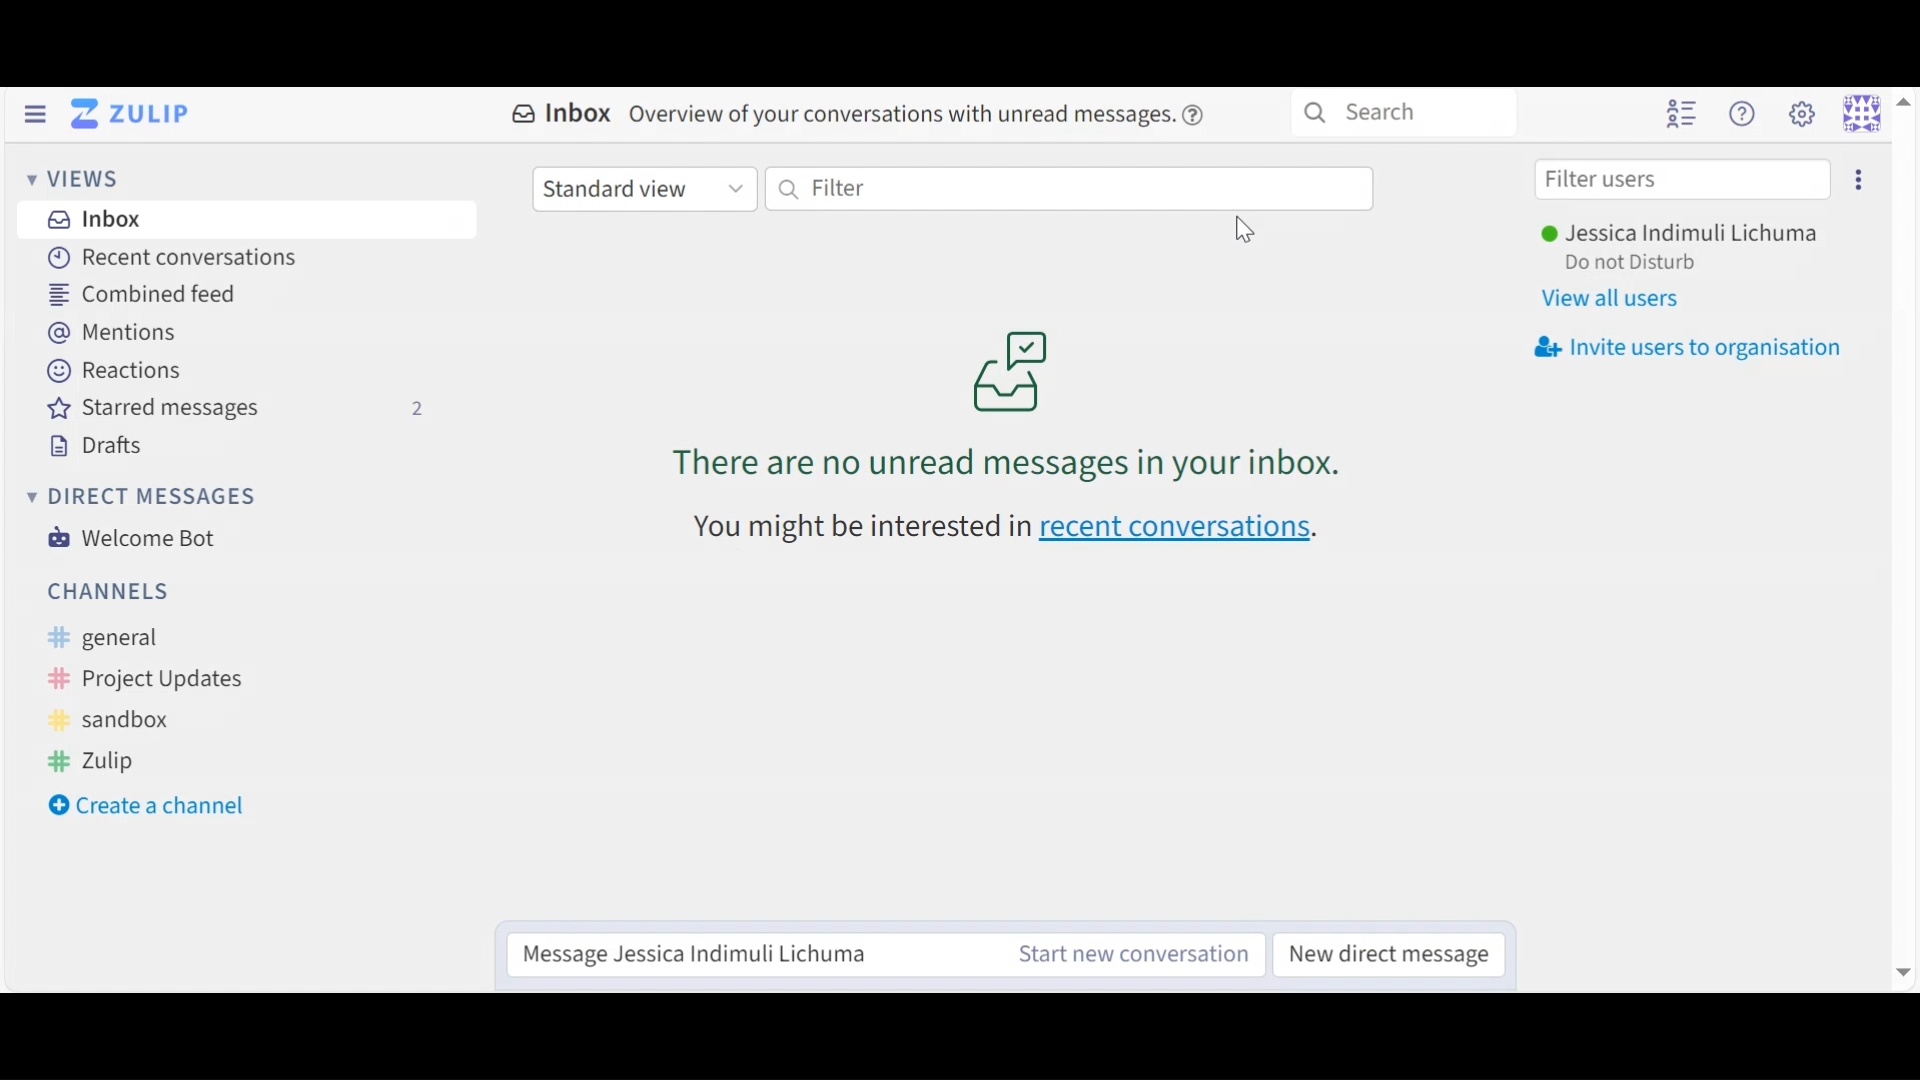 The image size is (1920, 1080). What do you see at coordinates (142, 295) in the screenshot?
I see `Combined Feed` at bounding box center [142, 295].